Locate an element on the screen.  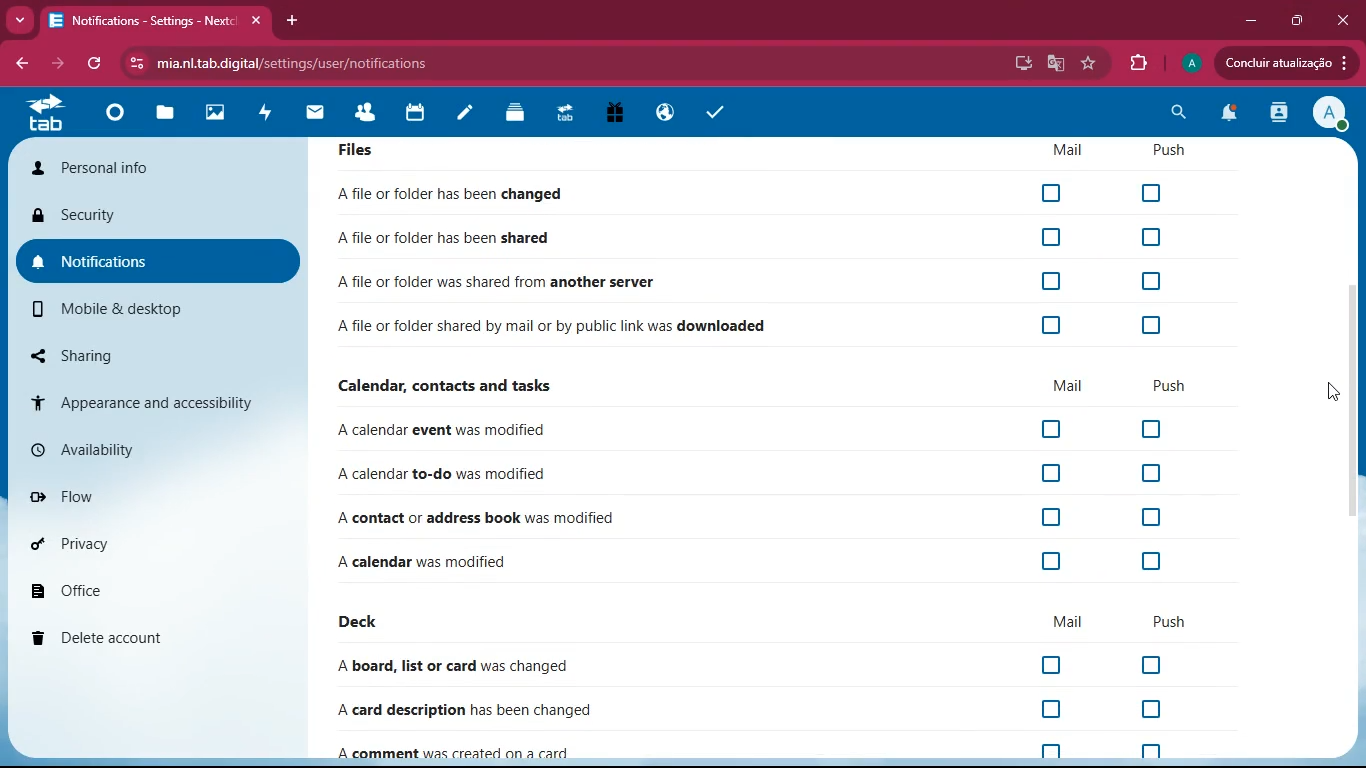
off is located at coordinates (1052, 563).